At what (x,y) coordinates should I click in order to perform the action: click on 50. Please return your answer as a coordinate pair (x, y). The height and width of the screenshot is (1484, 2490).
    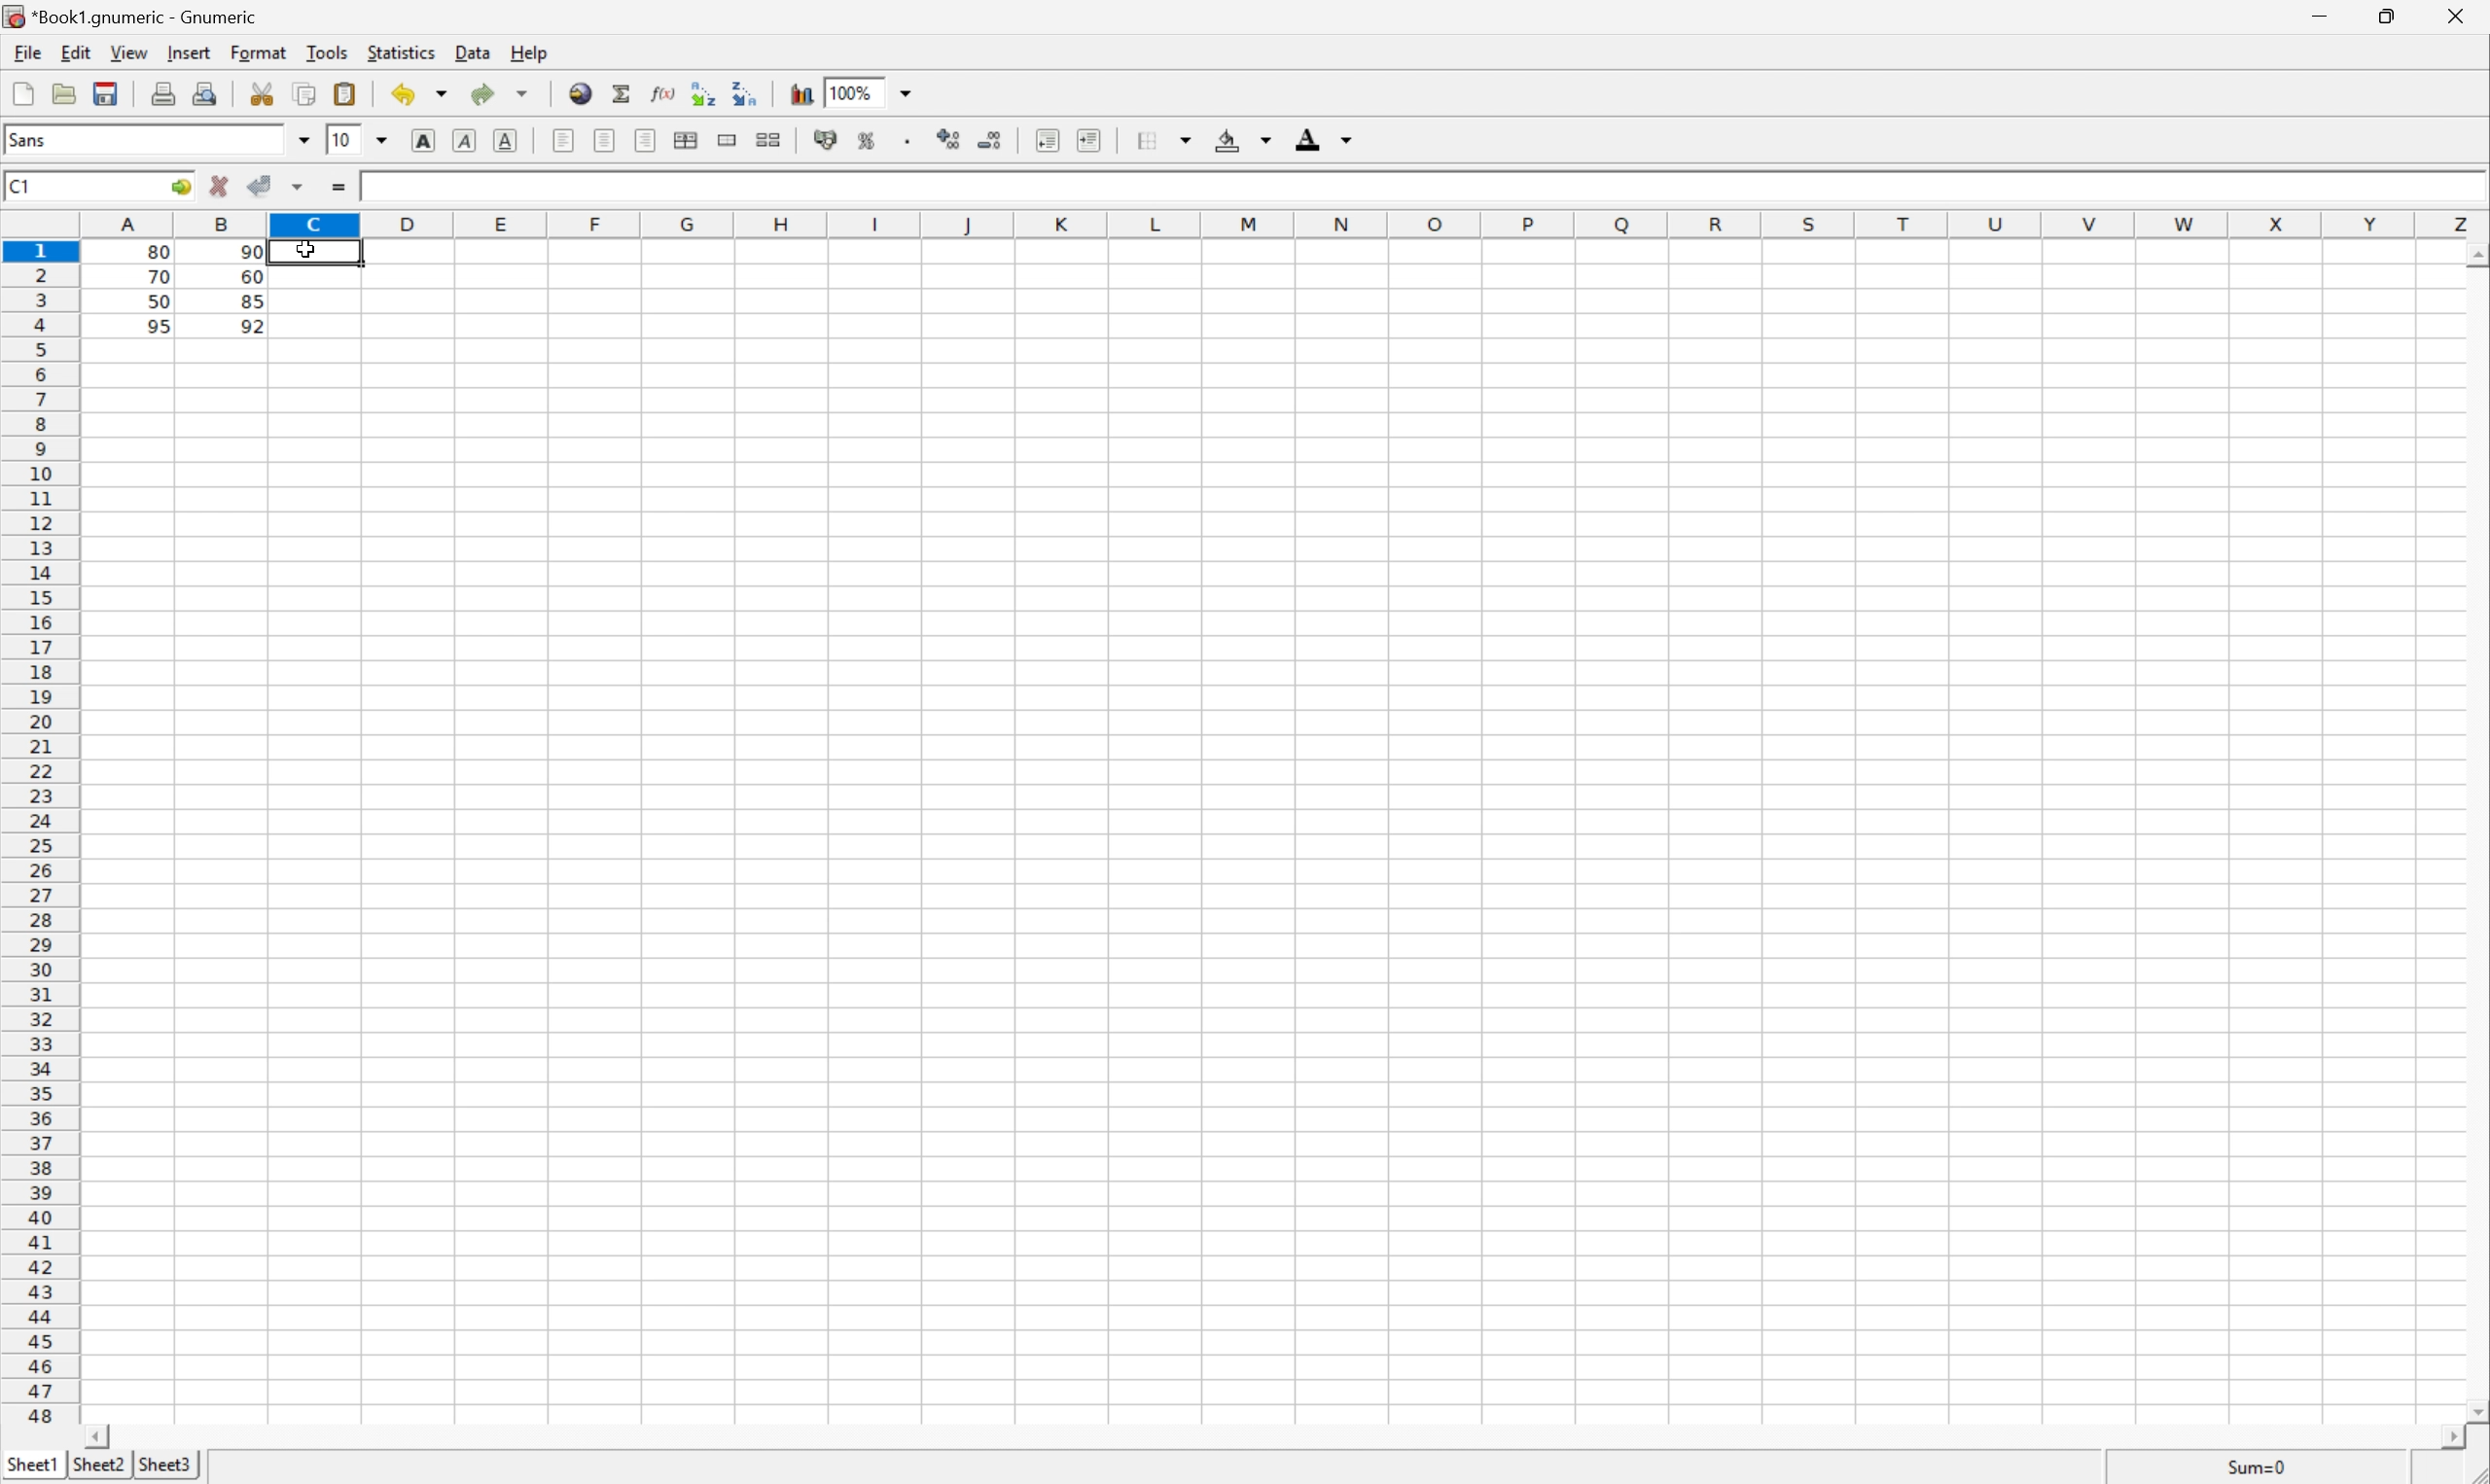
    Looking at the image, I should click on (154, 303).